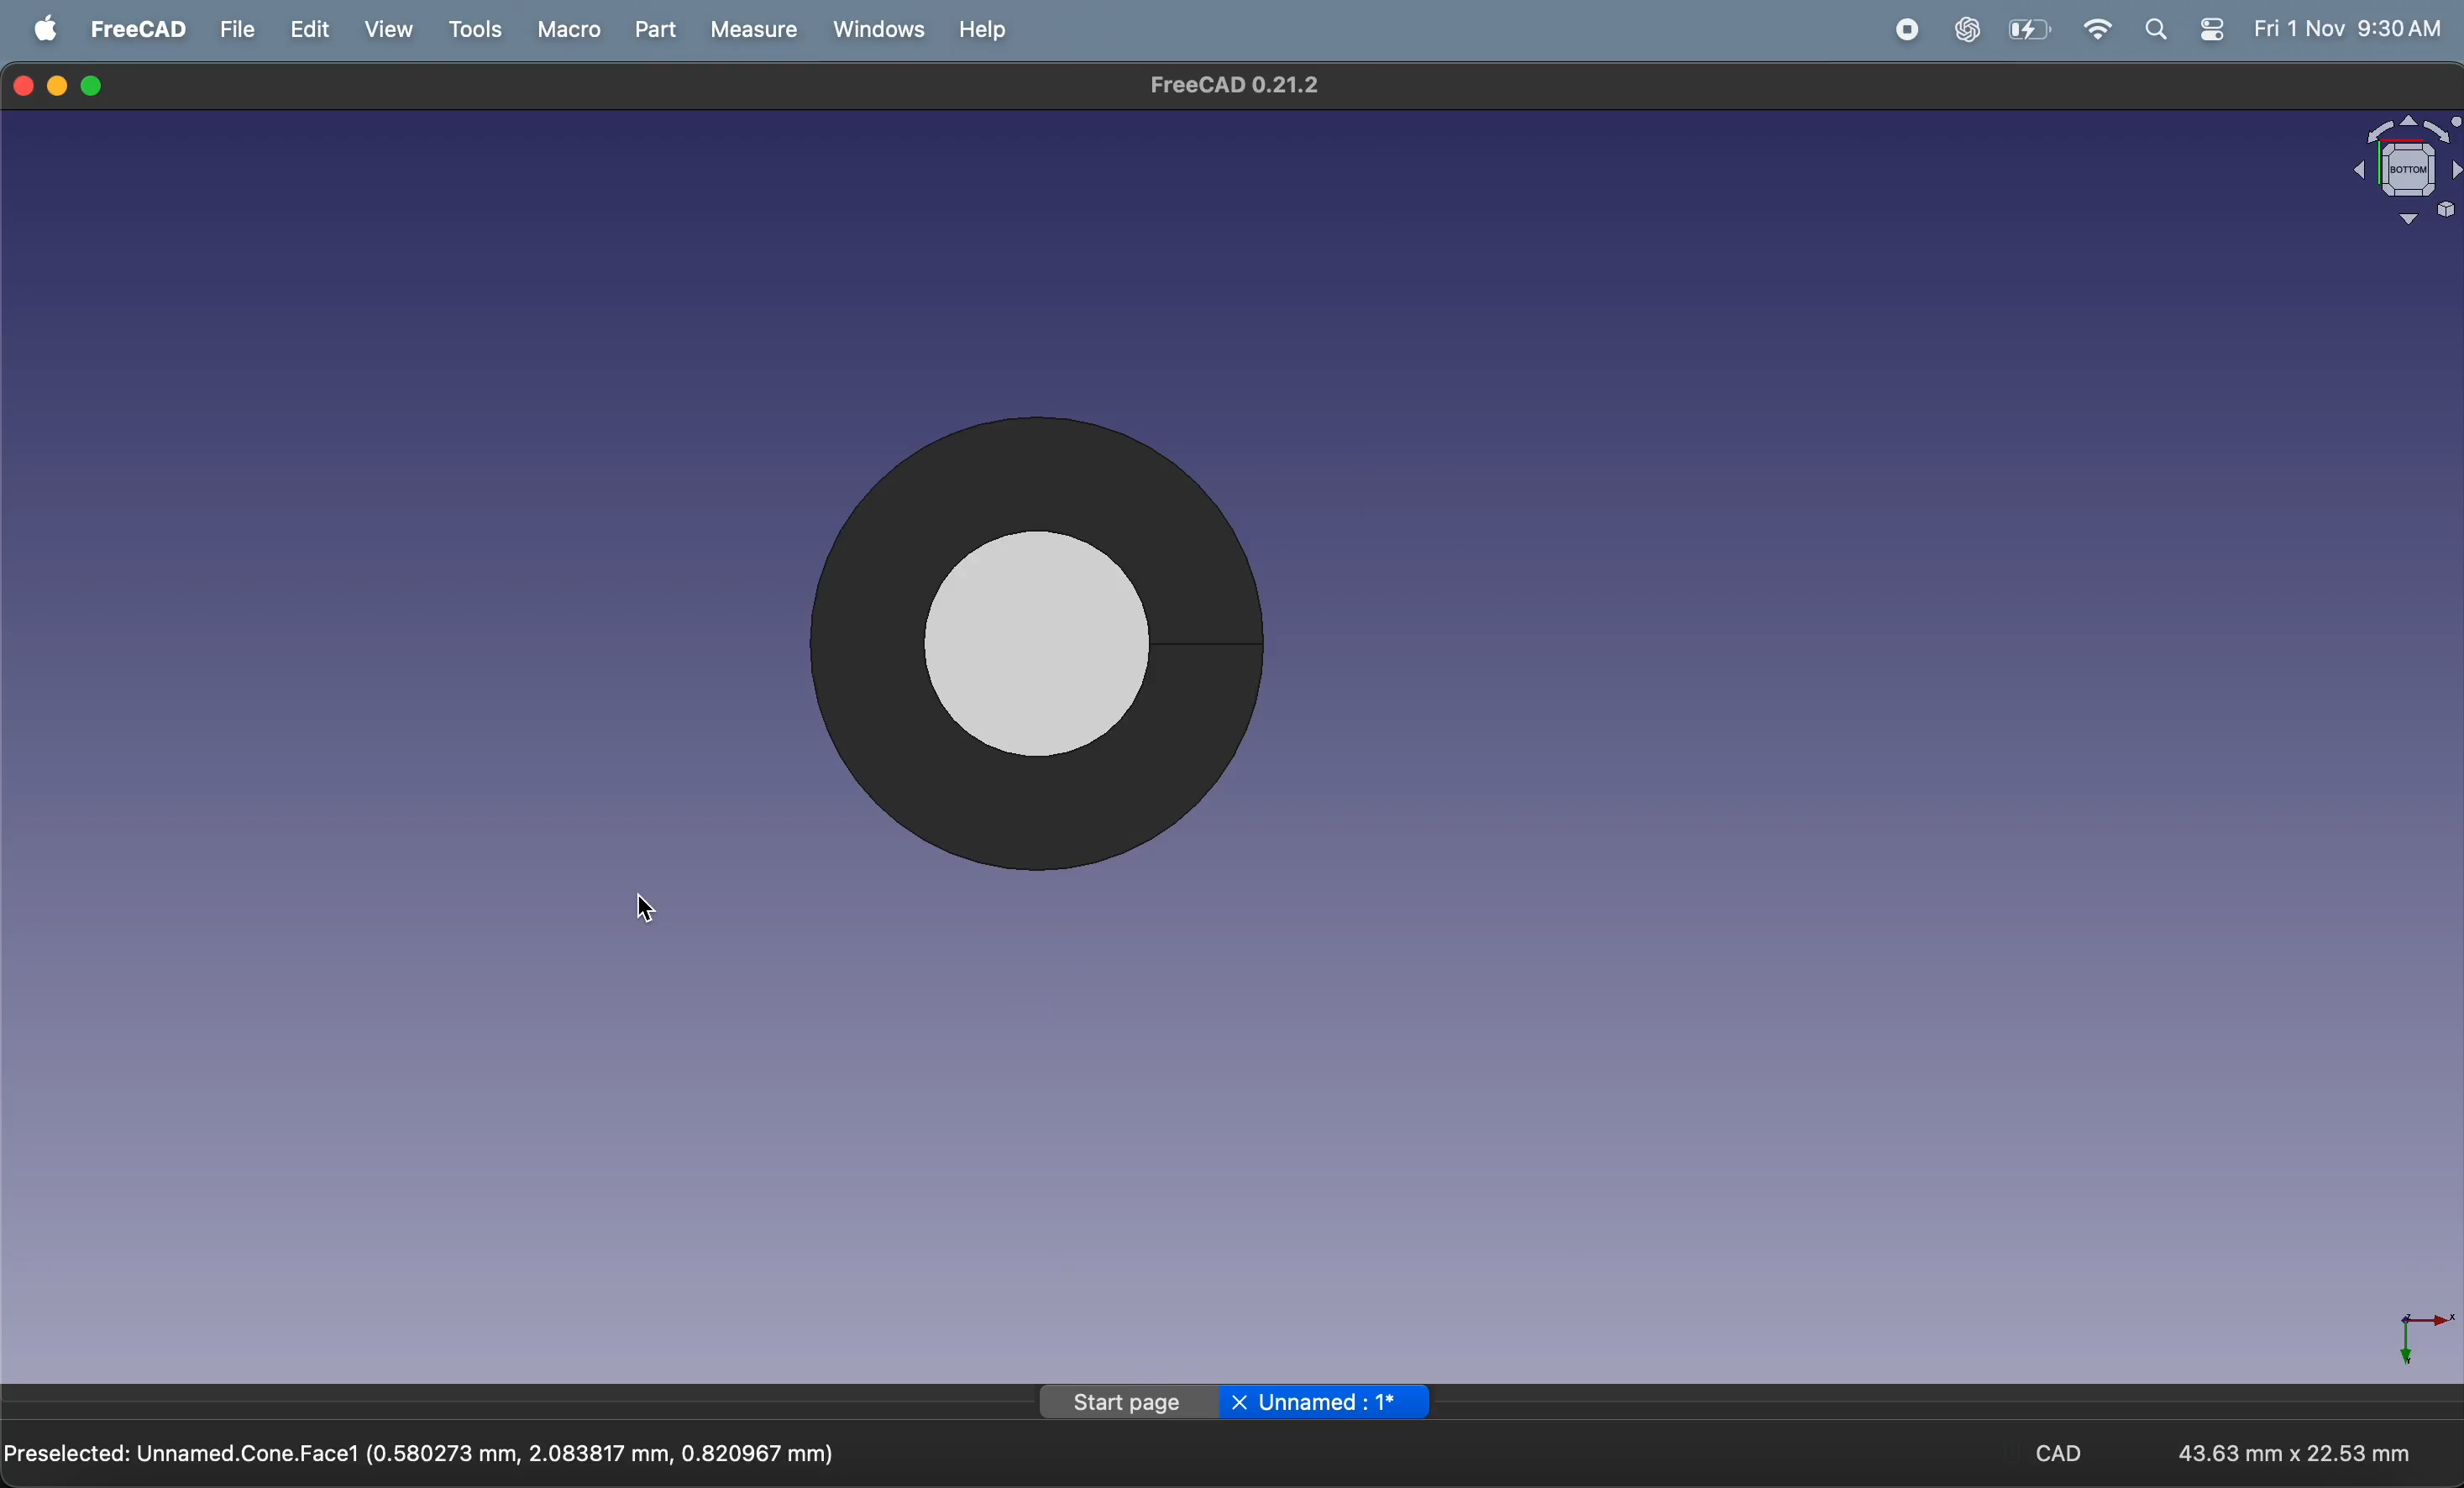 This screenshot has height=1488, width=2464. I want to click on wifi, so click(2100, 29).